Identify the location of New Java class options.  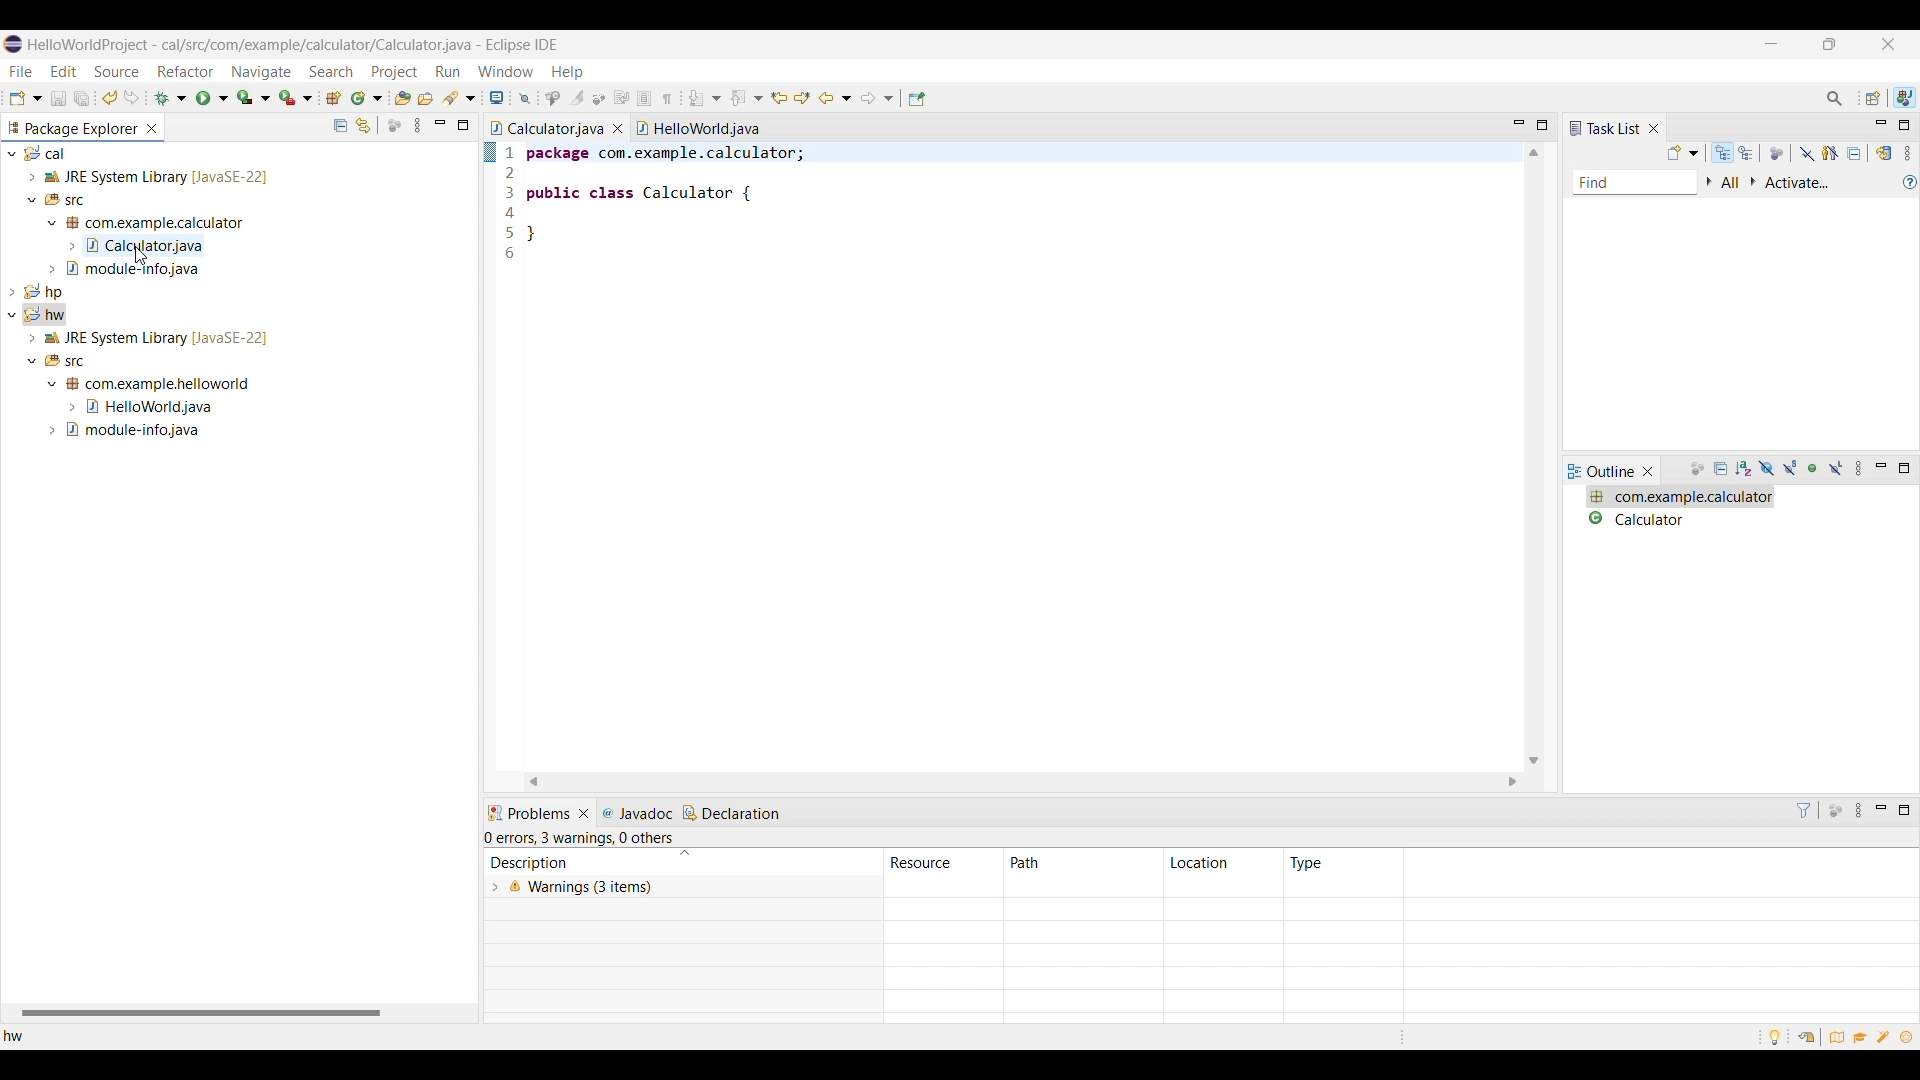
(367, 97).